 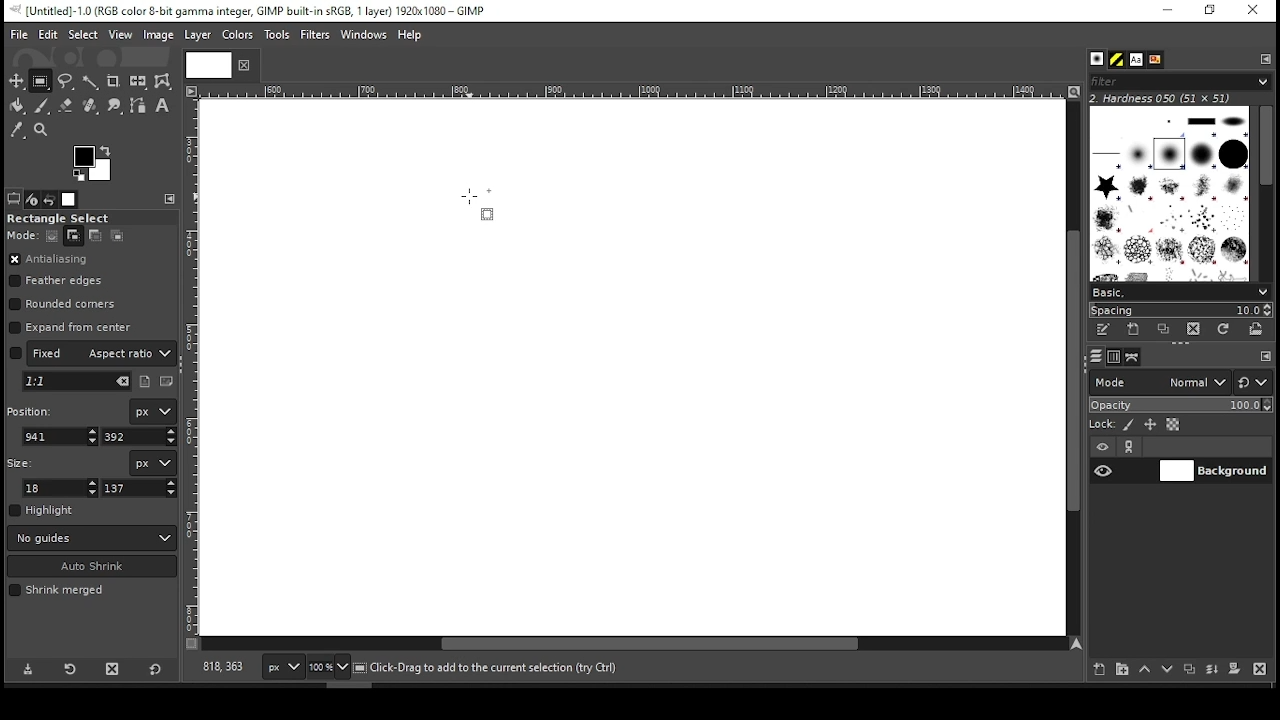 What do you see at coordinates (1071, 367) in the screenshot?
I see `scroll bar` at bounding box center [1071, 367].